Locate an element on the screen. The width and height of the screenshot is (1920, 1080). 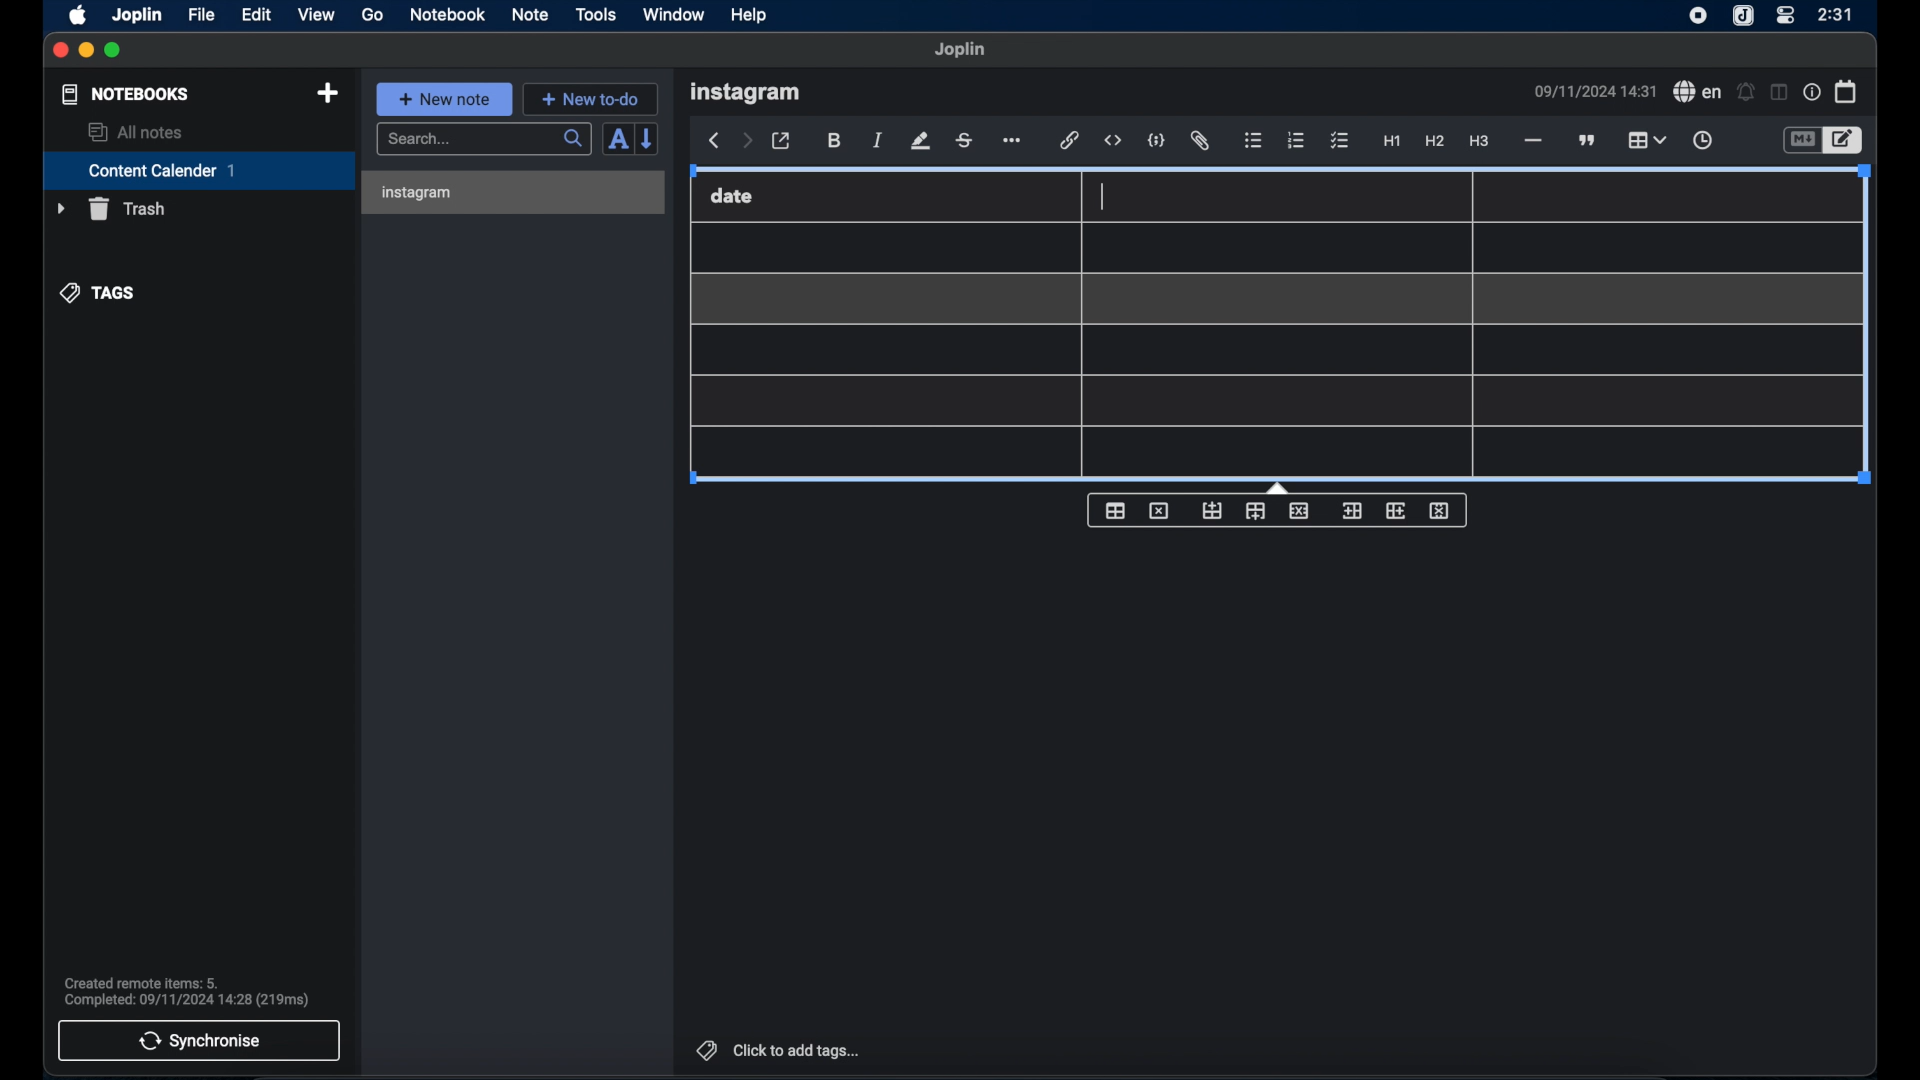
file is located at coordinates (203, 15).